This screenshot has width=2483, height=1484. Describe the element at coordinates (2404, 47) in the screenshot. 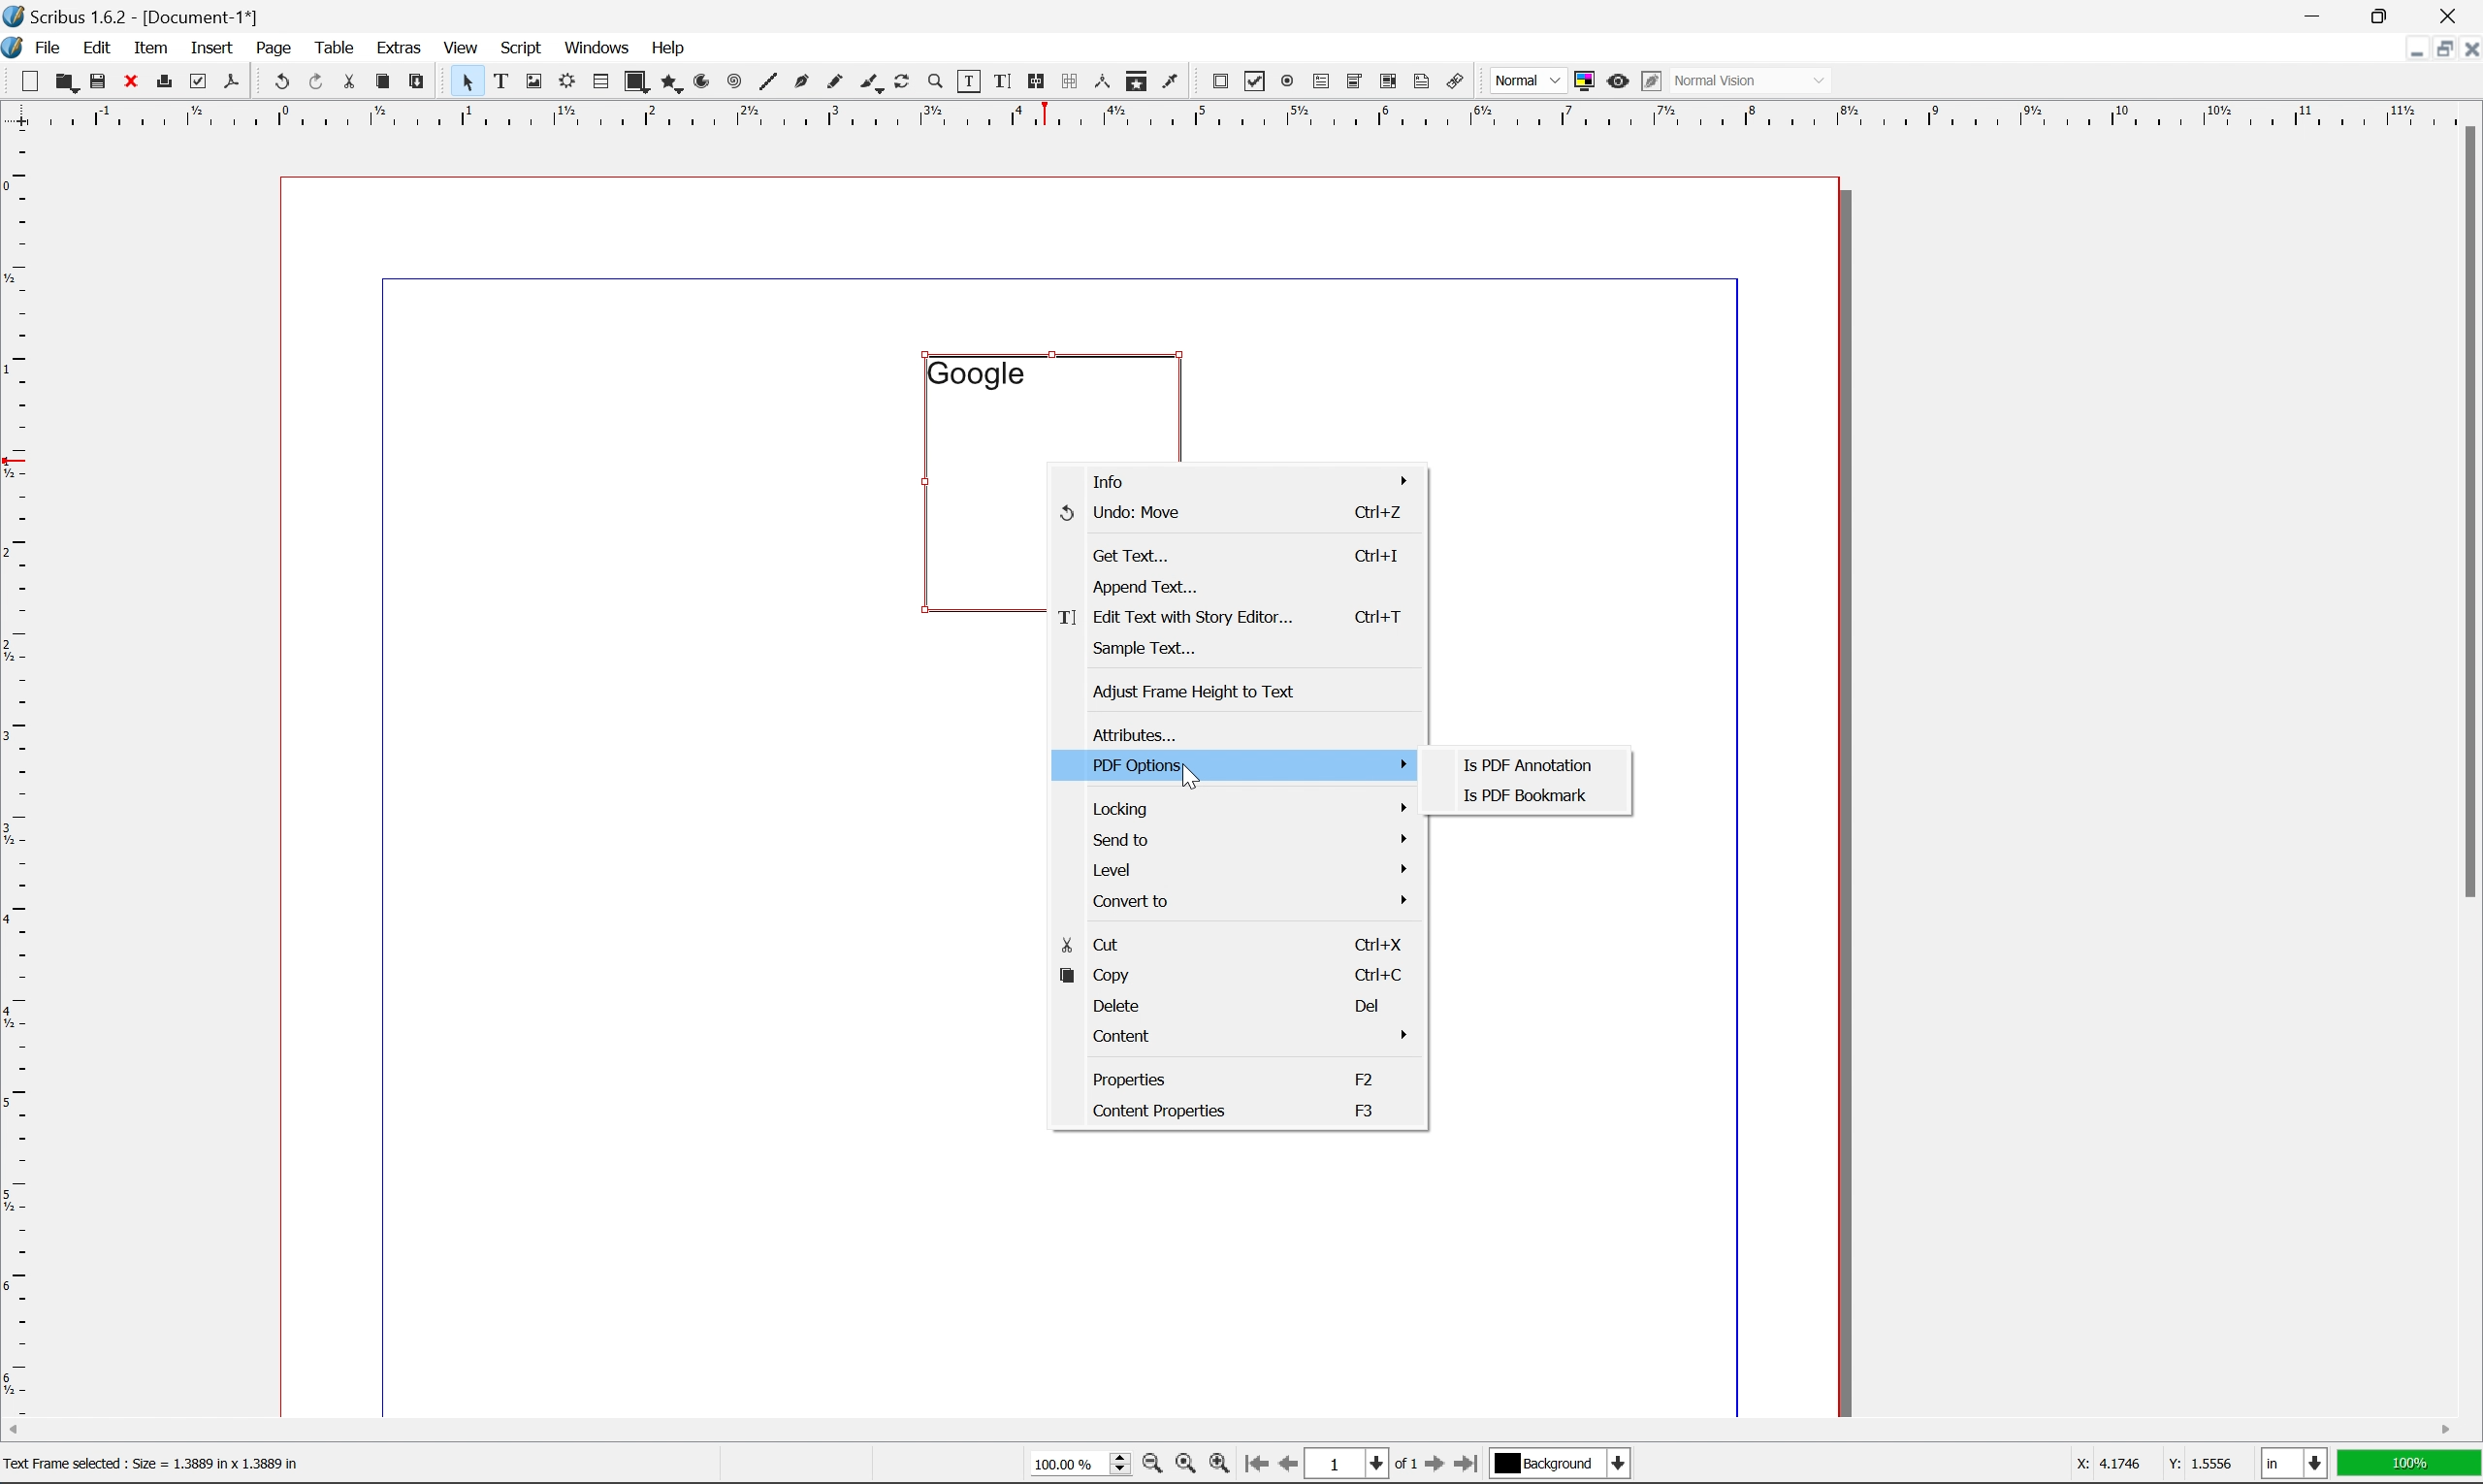

I see `minimize` at that location.